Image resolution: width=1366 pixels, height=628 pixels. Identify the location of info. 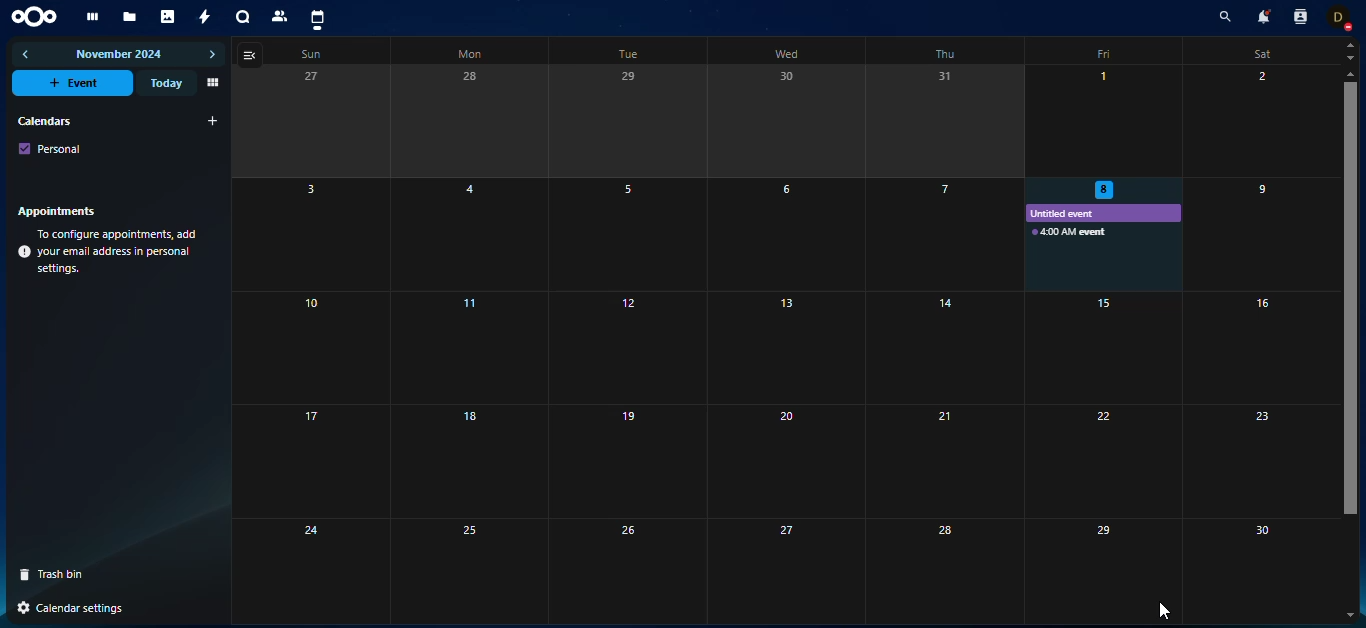
(110, 252).